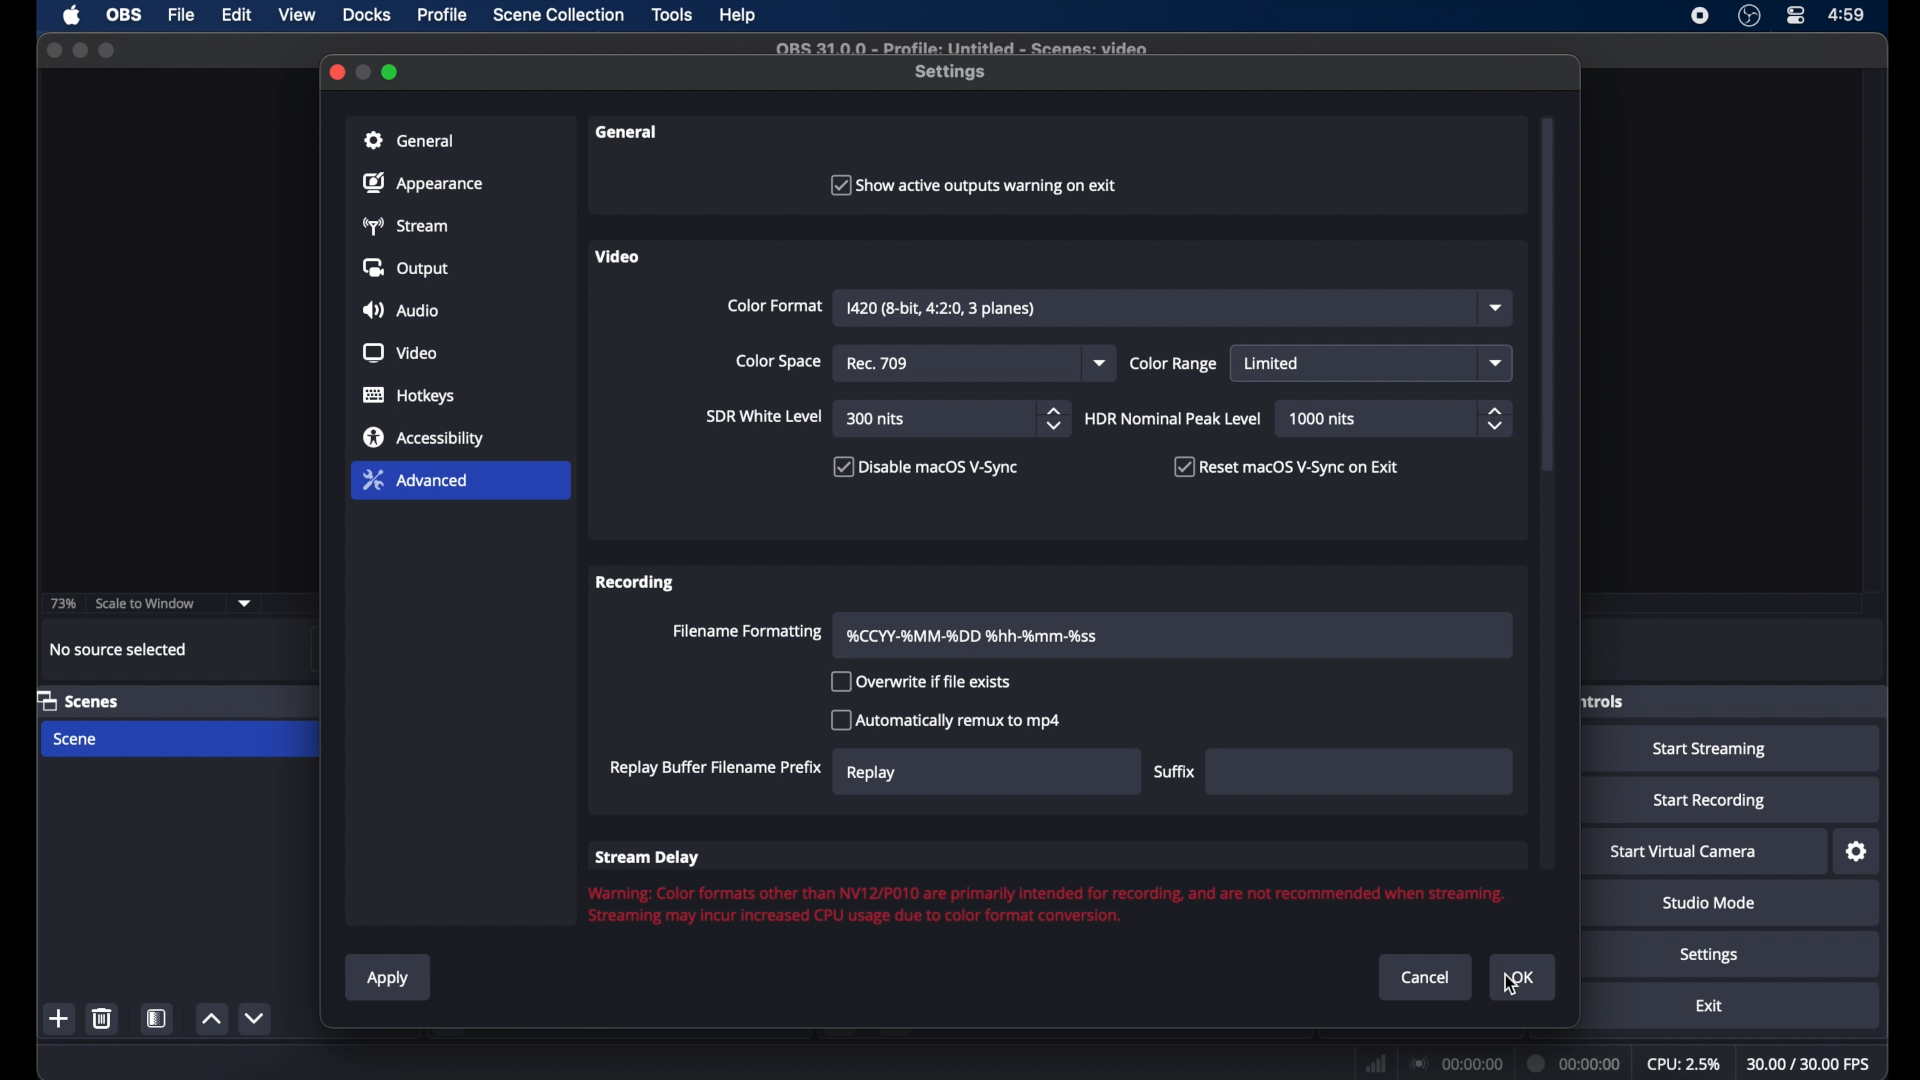 The height and width of the screenshot is (1080, 1920). Describe the element at coordinates (635, 582) in the screenshot. I see `recording` at that location.